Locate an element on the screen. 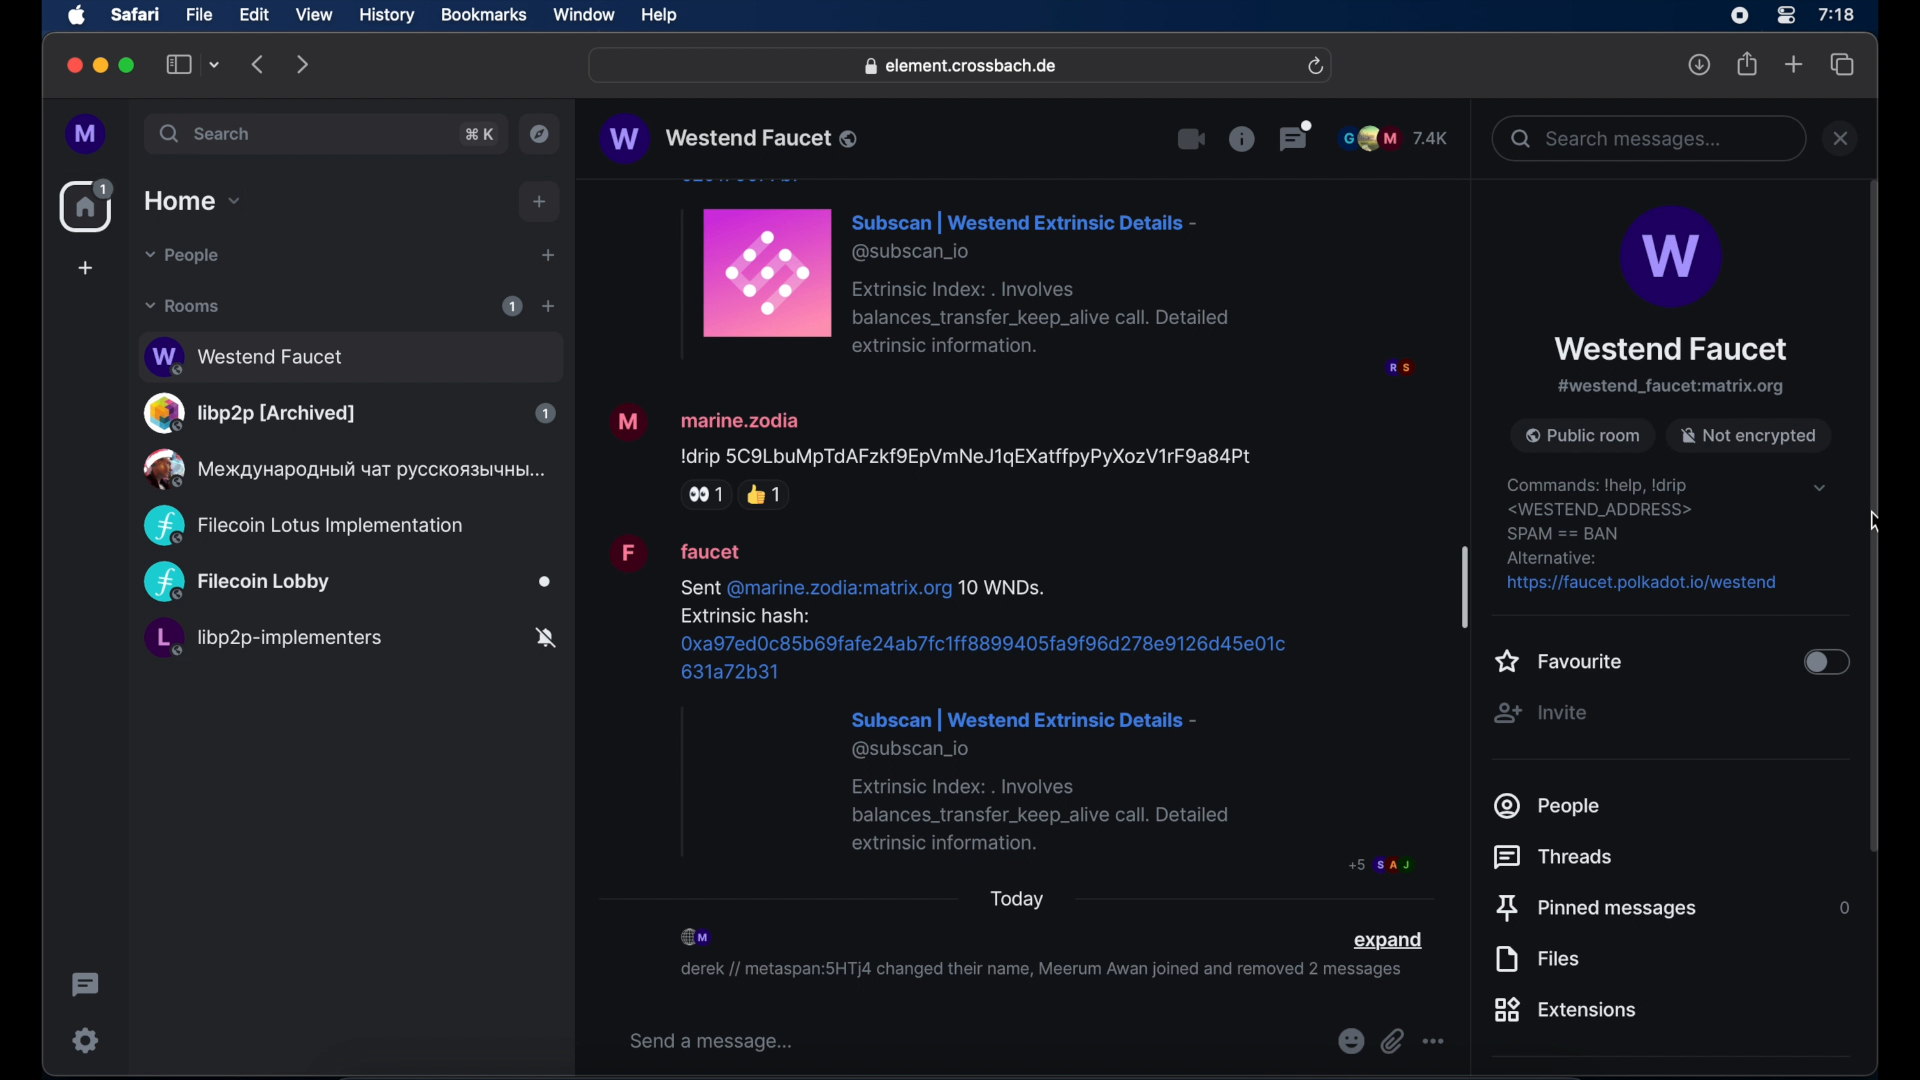 This screenshot has height=1080, width=1920. people is located at coordinates (1549, 807).